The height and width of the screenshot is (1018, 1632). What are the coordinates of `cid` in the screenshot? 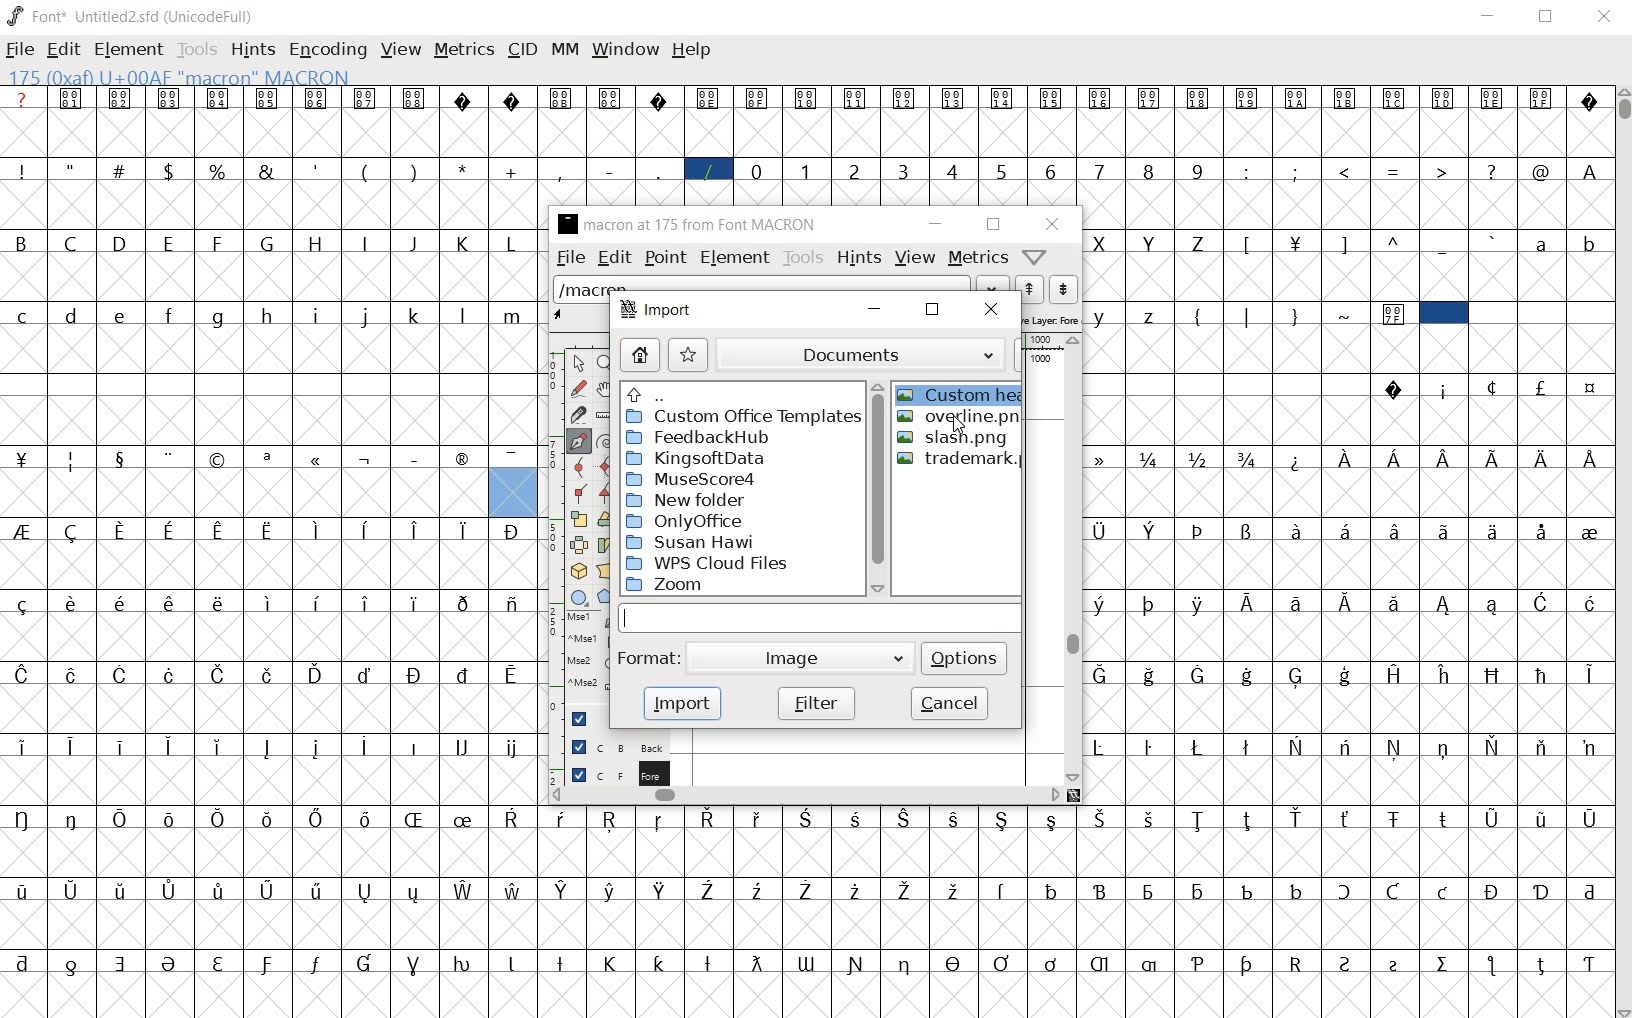 It's located at (522, 50).